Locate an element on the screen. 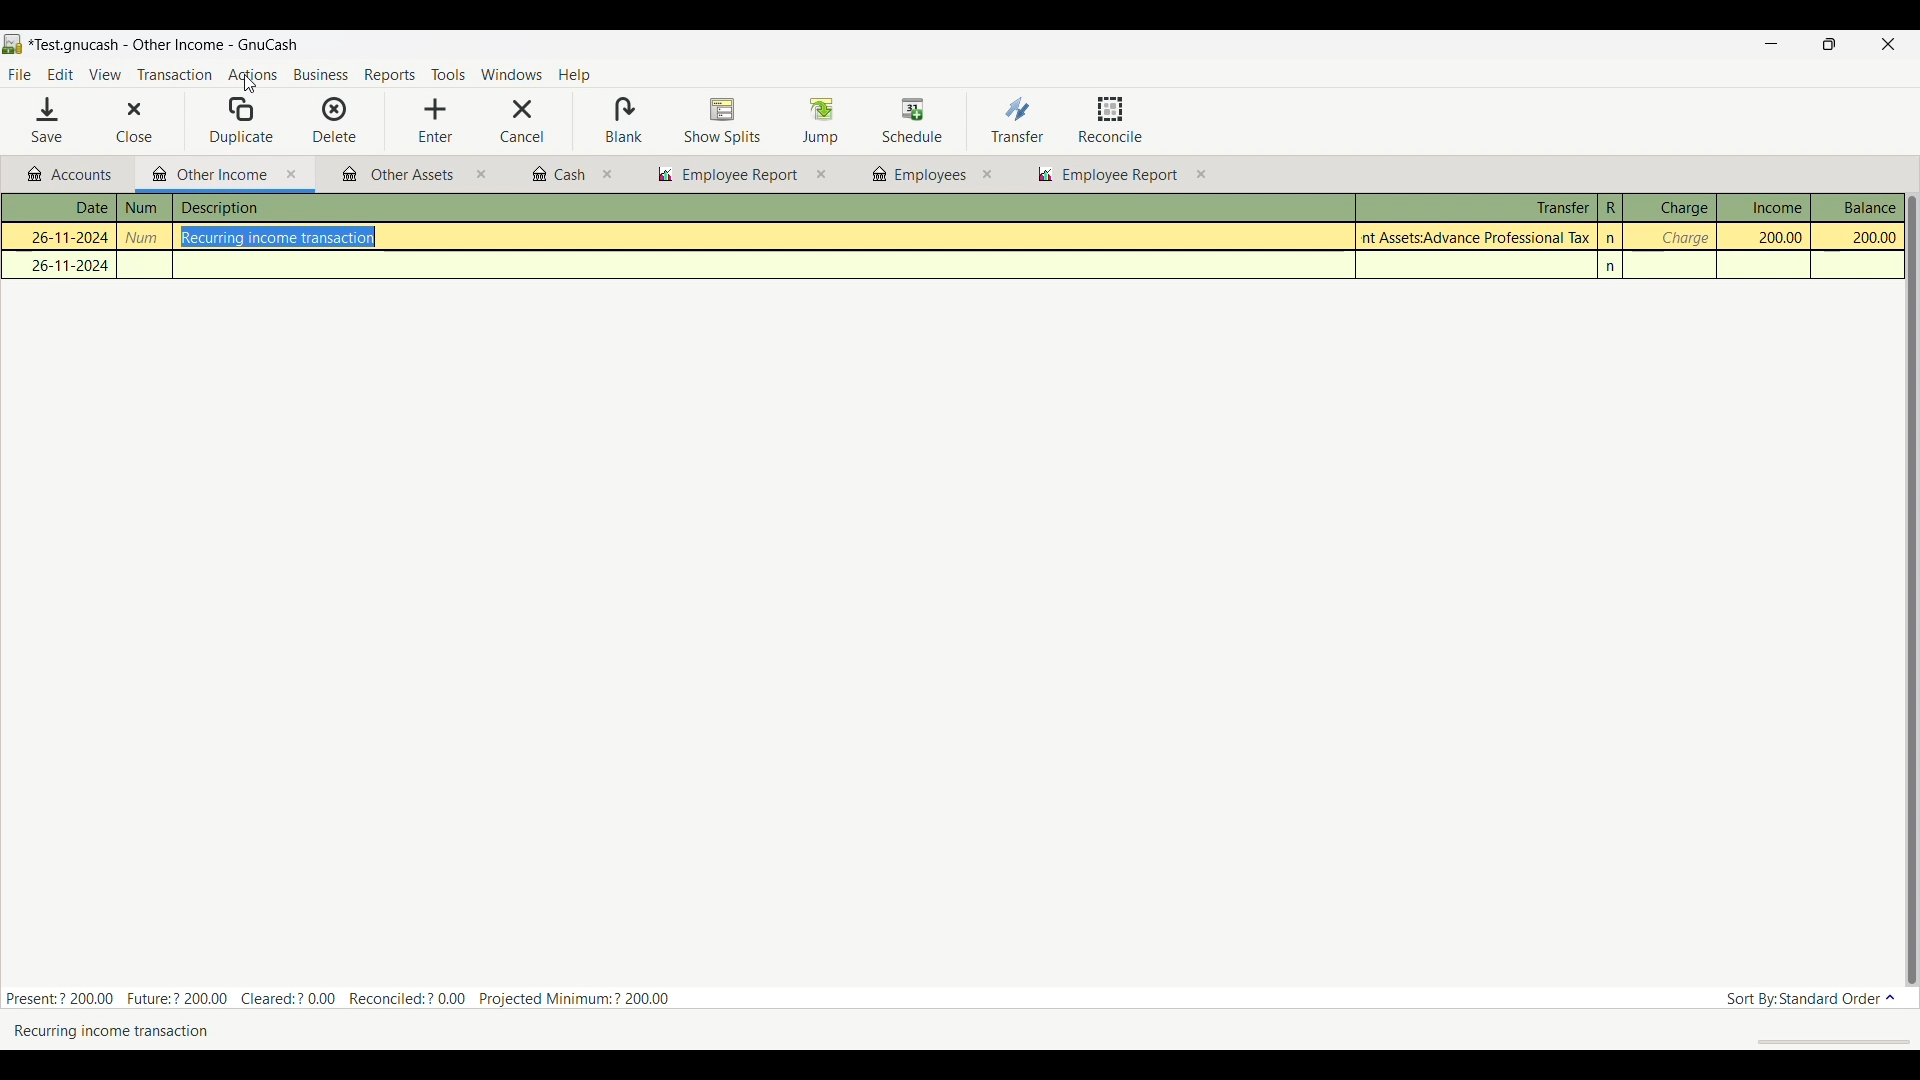 This screenshot has height=1080, width=1920. 200.00 is located at coordinates (1770, 237).